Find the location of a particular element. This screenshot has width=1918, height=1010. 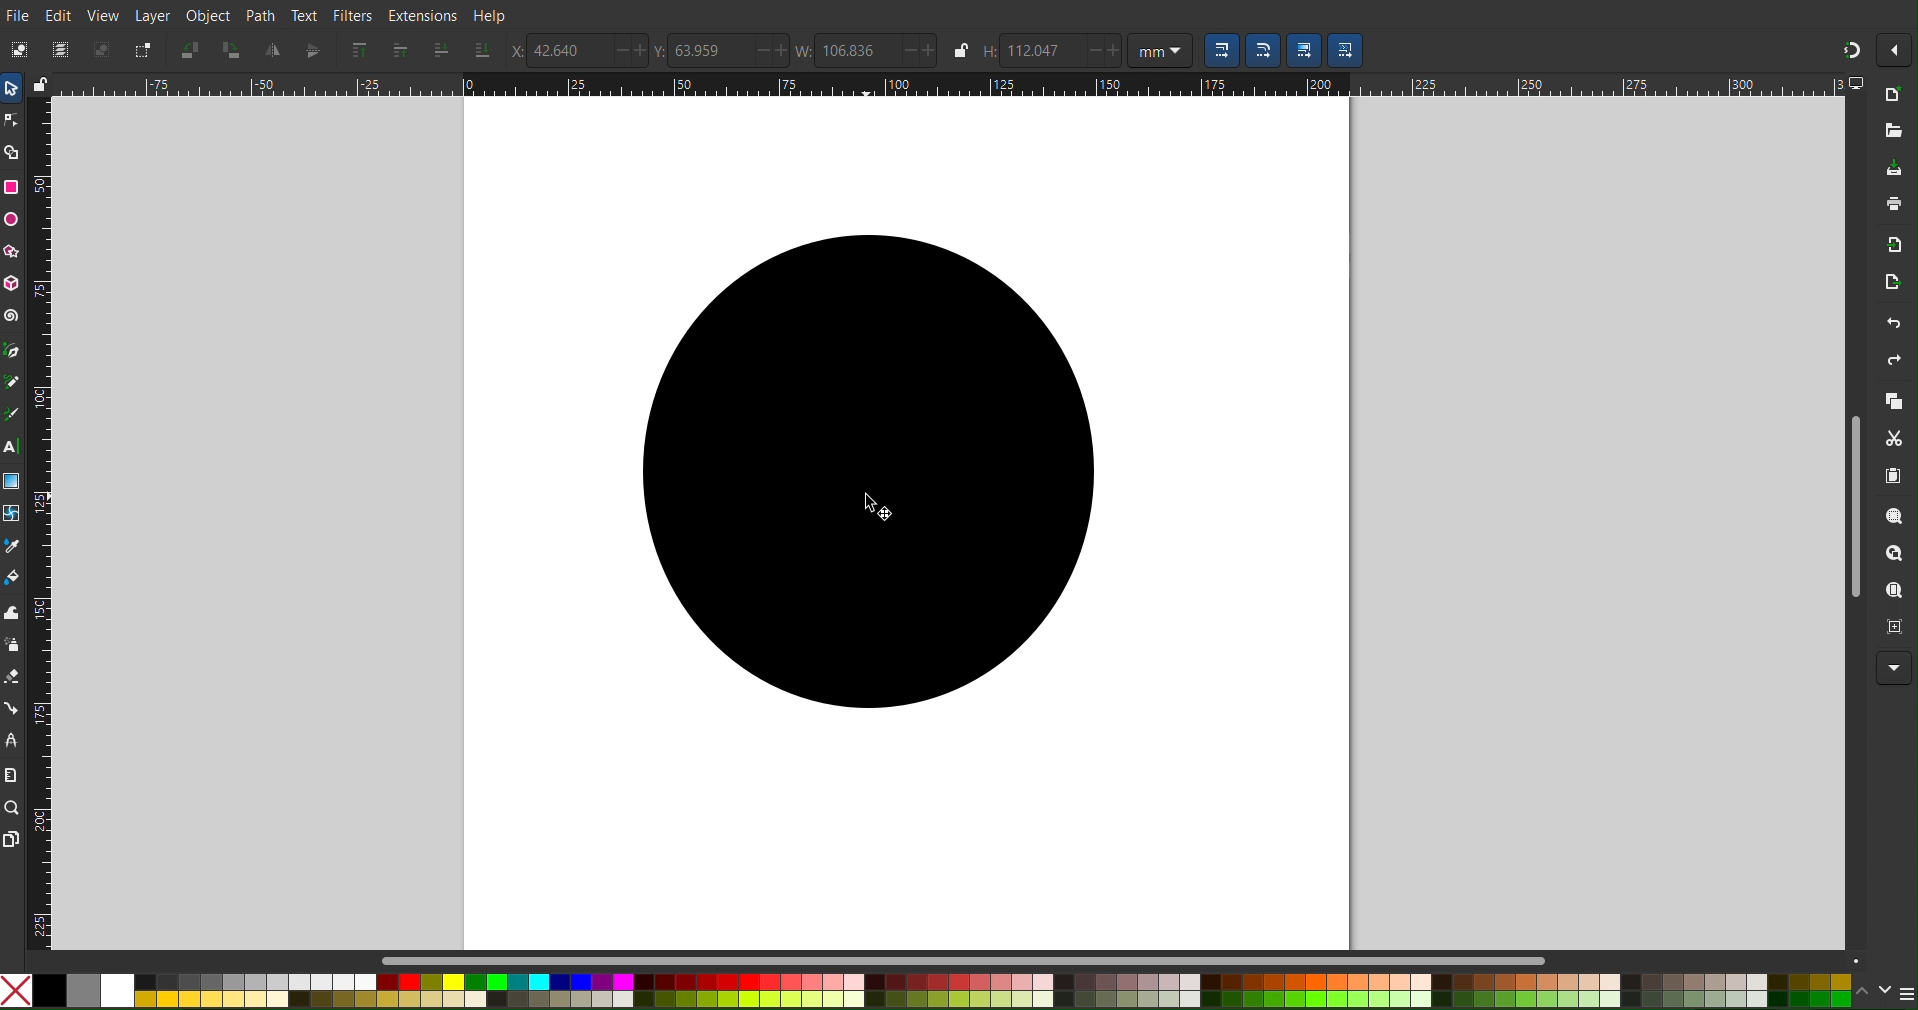

Circle Tool is located at coordinates (13, 219).